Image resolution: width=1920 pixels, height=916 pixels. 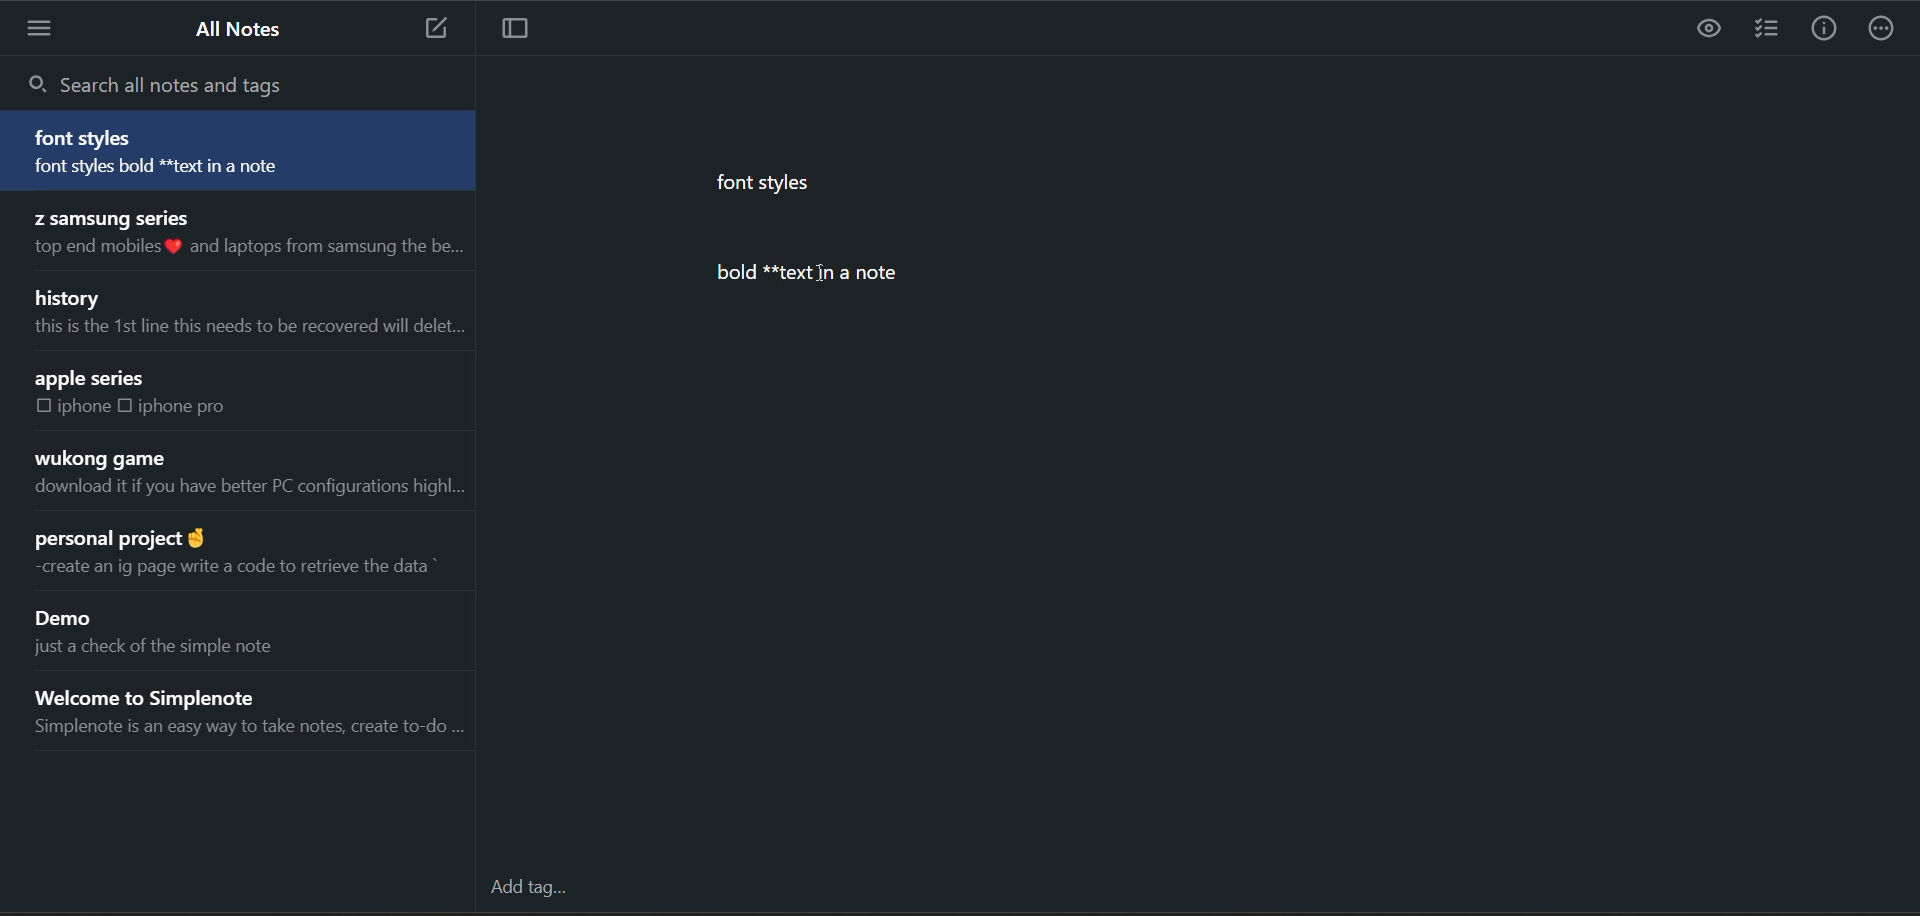 What do you see at coordinates (1882, 32) in the screenshot?
I see `actions` at bounding box center [1882, 32].